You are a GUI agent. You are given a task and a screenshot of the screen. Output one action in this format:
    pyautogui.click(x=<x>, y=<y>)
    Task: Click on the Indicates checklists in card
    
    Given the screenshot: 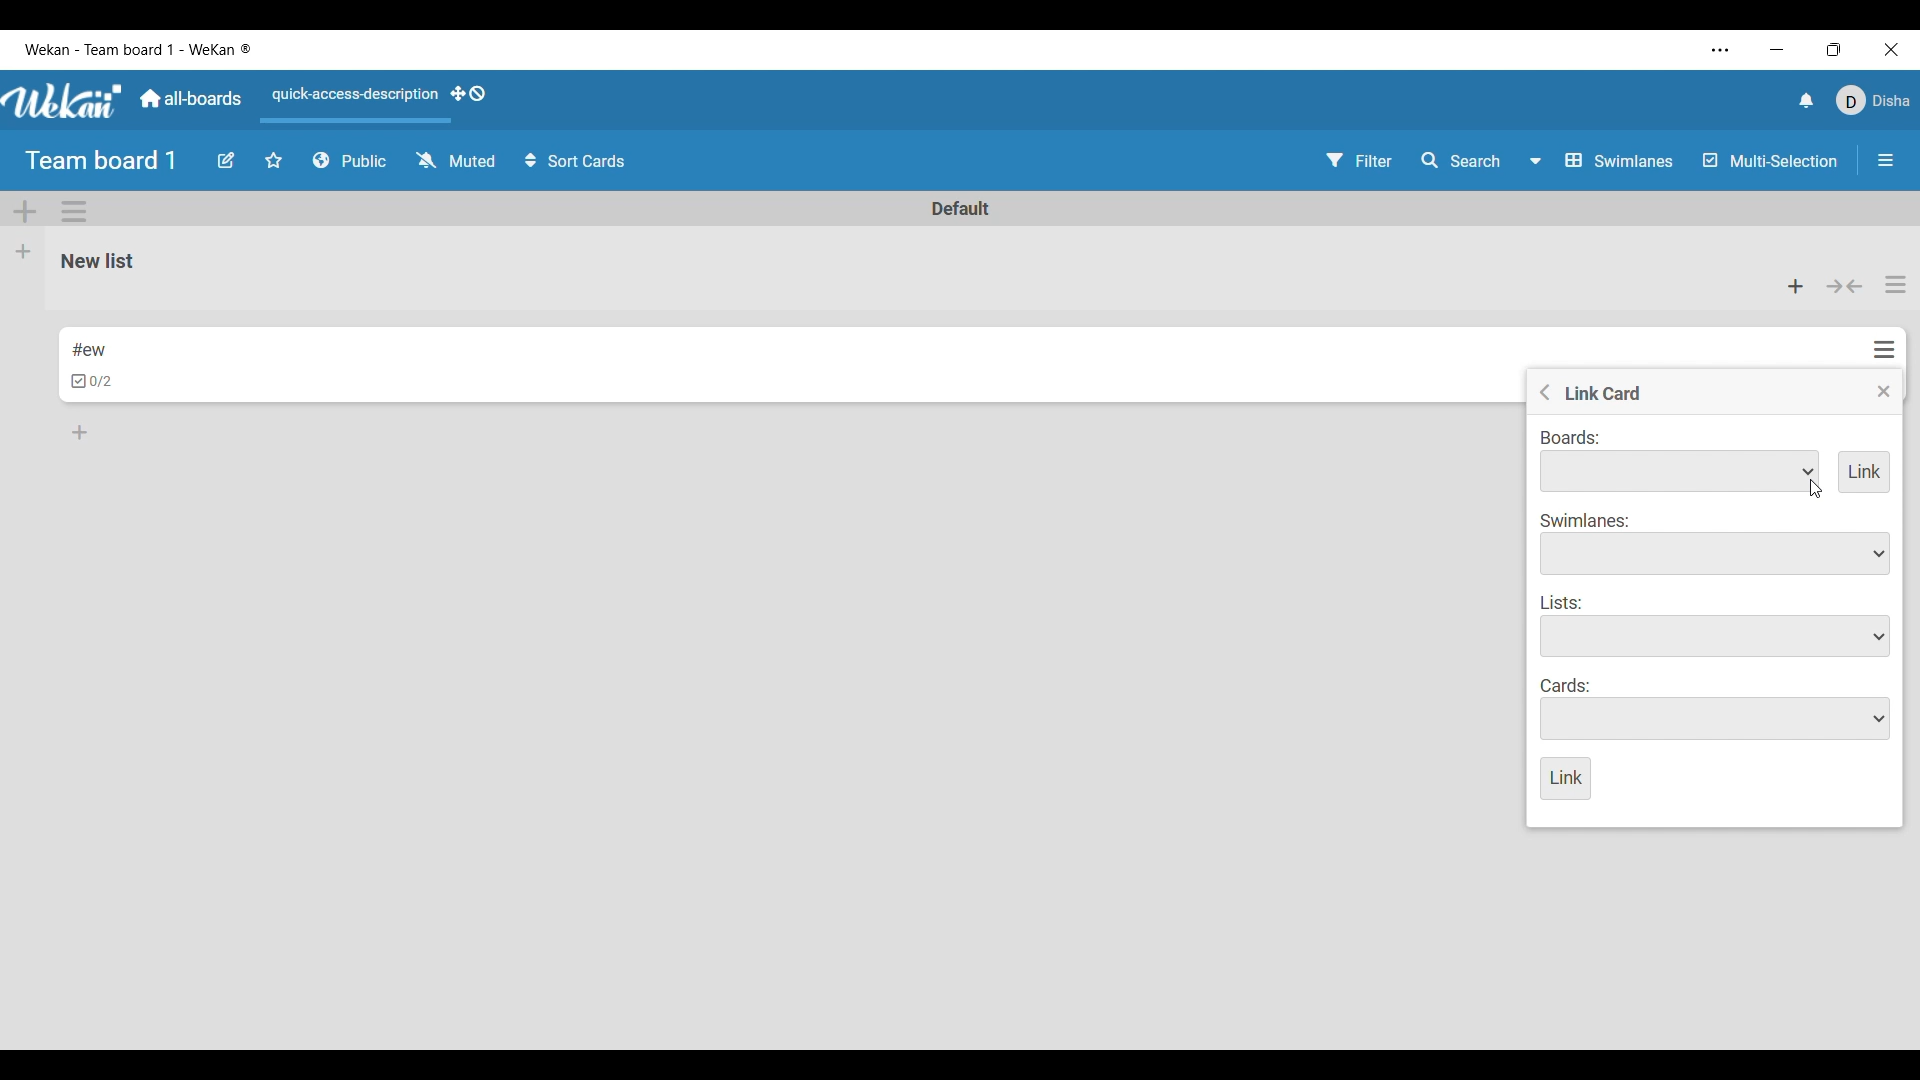 What is the action you would take?
    pyautogui.click(x=92, y=381)
    